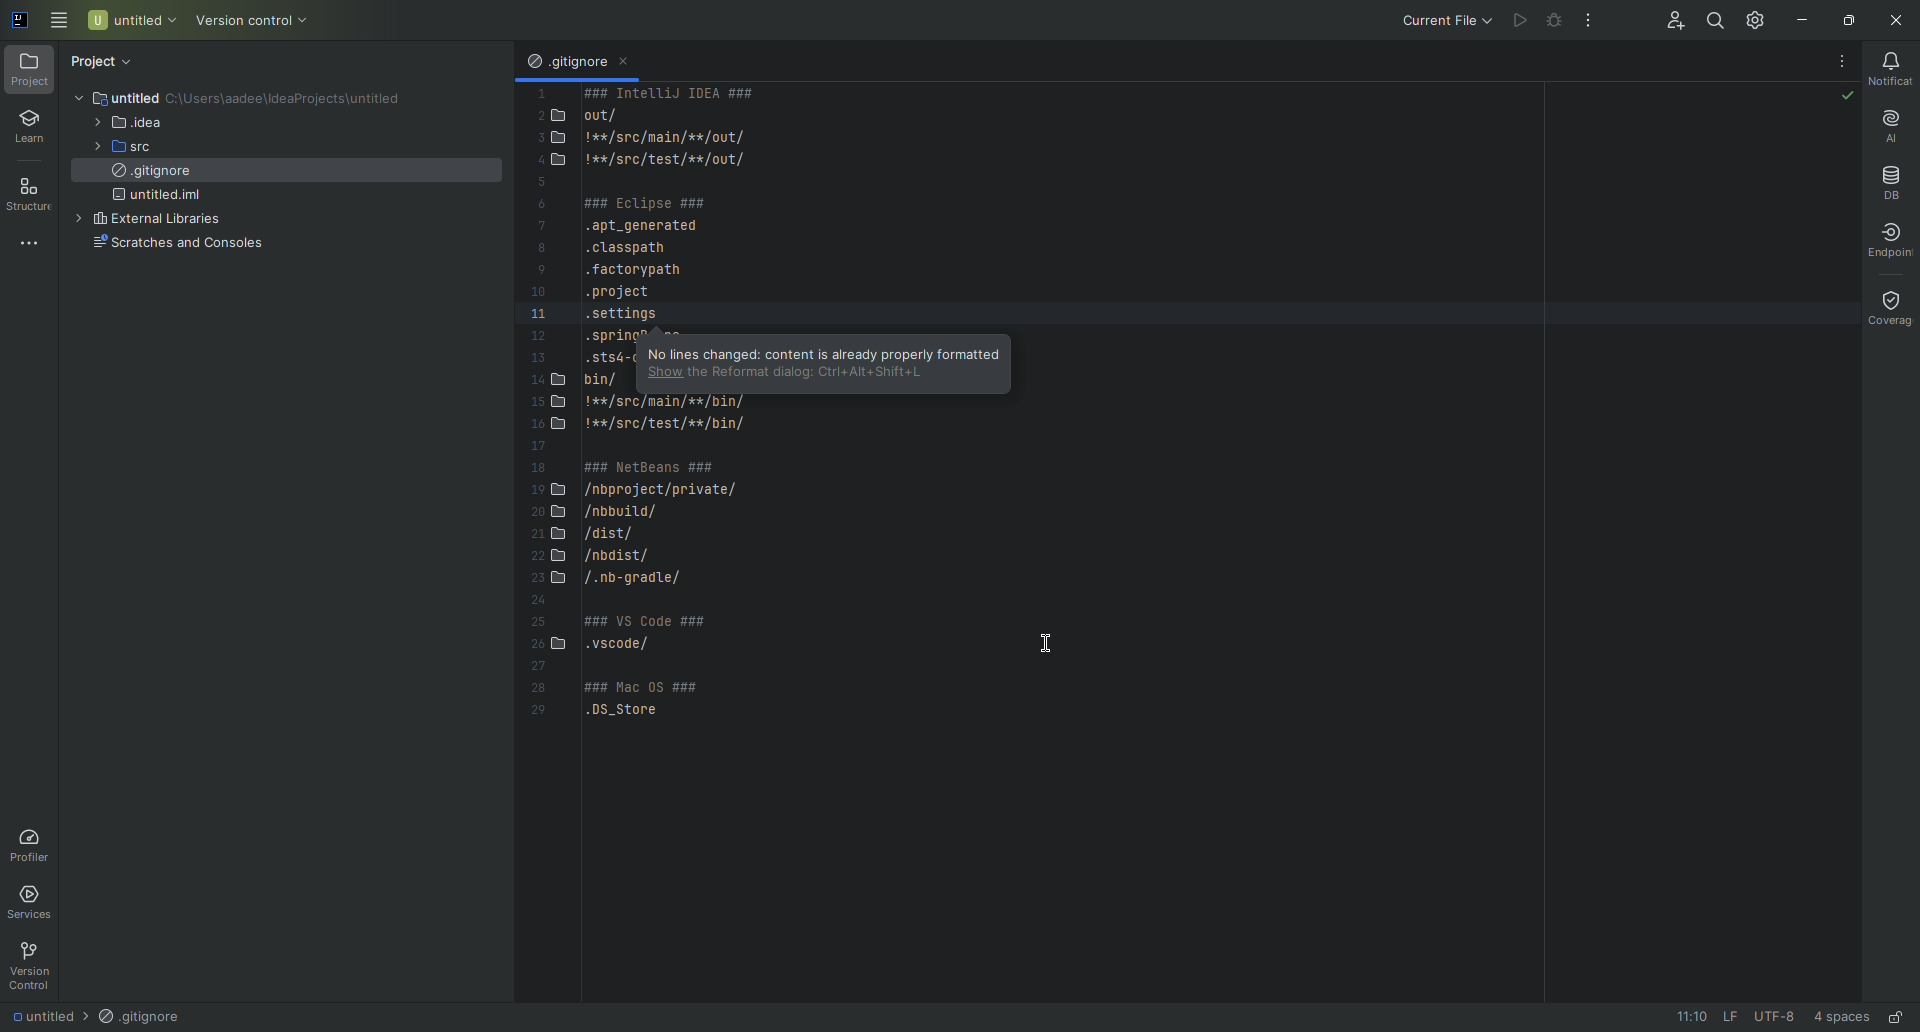  I want to click on Current file, so click(1439, 19).